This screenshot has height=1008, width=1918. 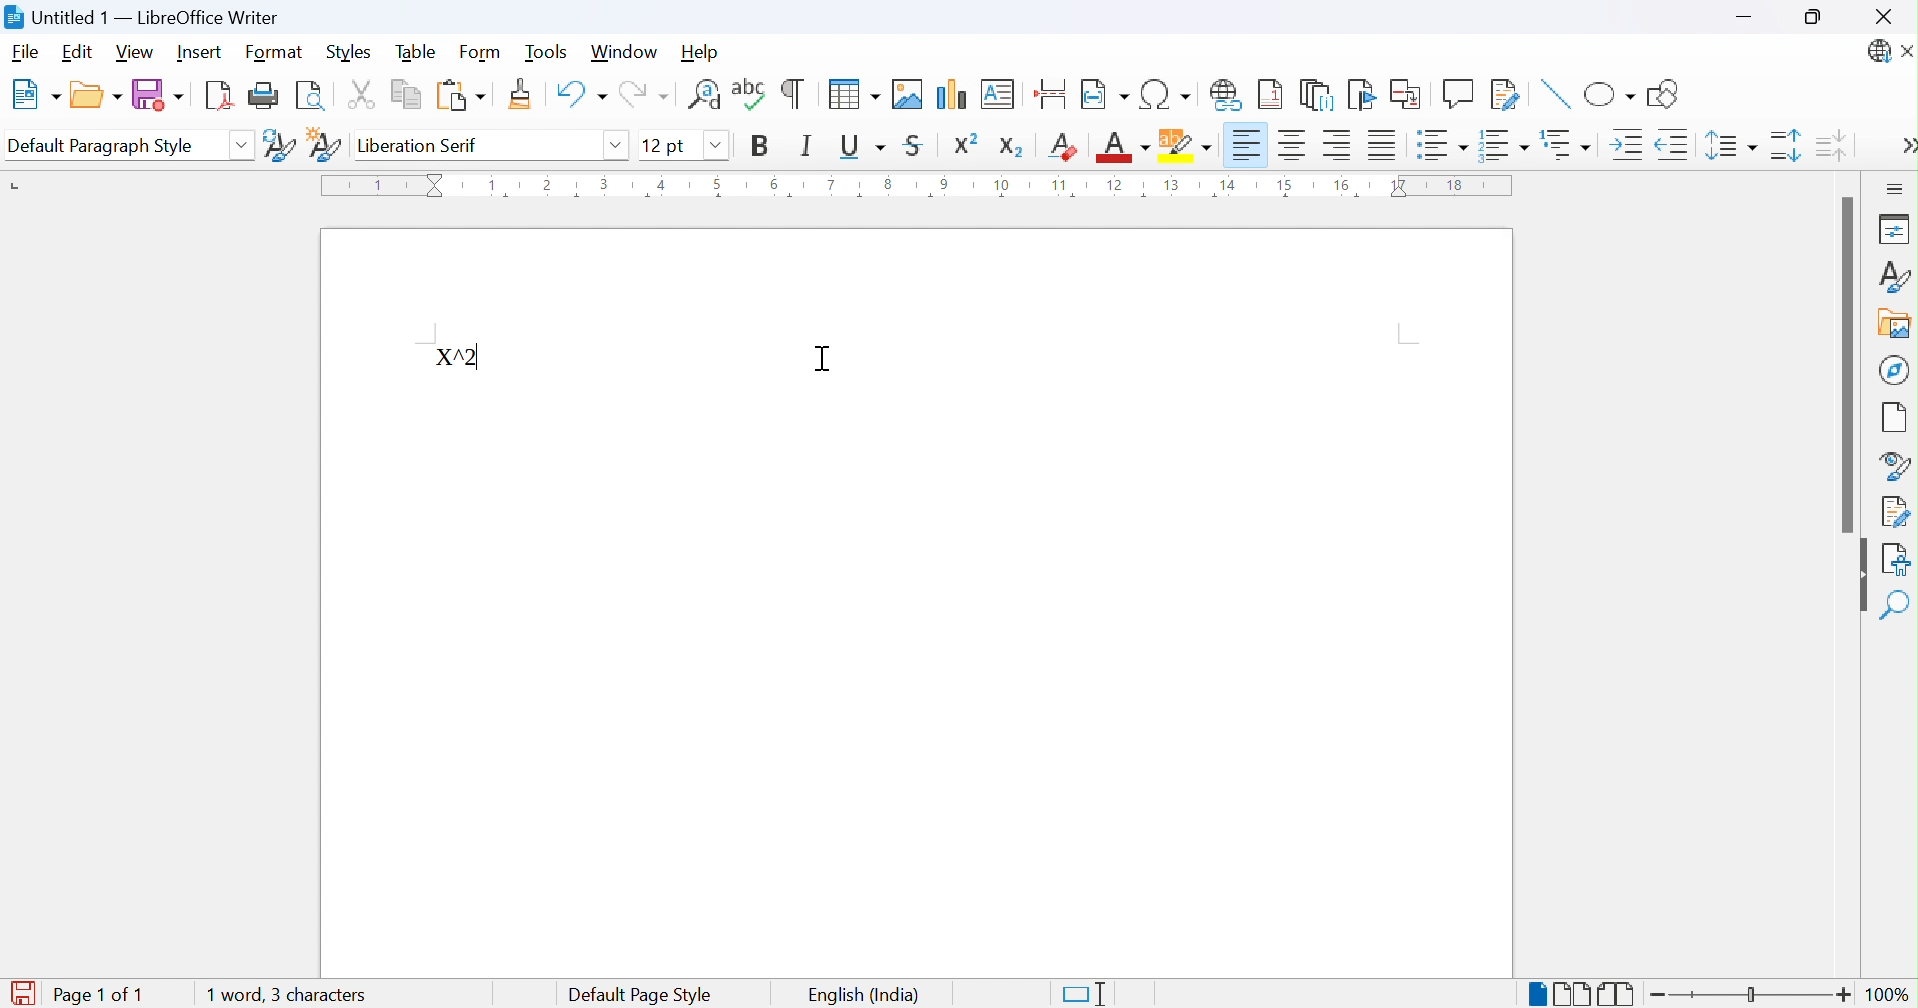 I want to click on Table, so click(x=414, y=51).